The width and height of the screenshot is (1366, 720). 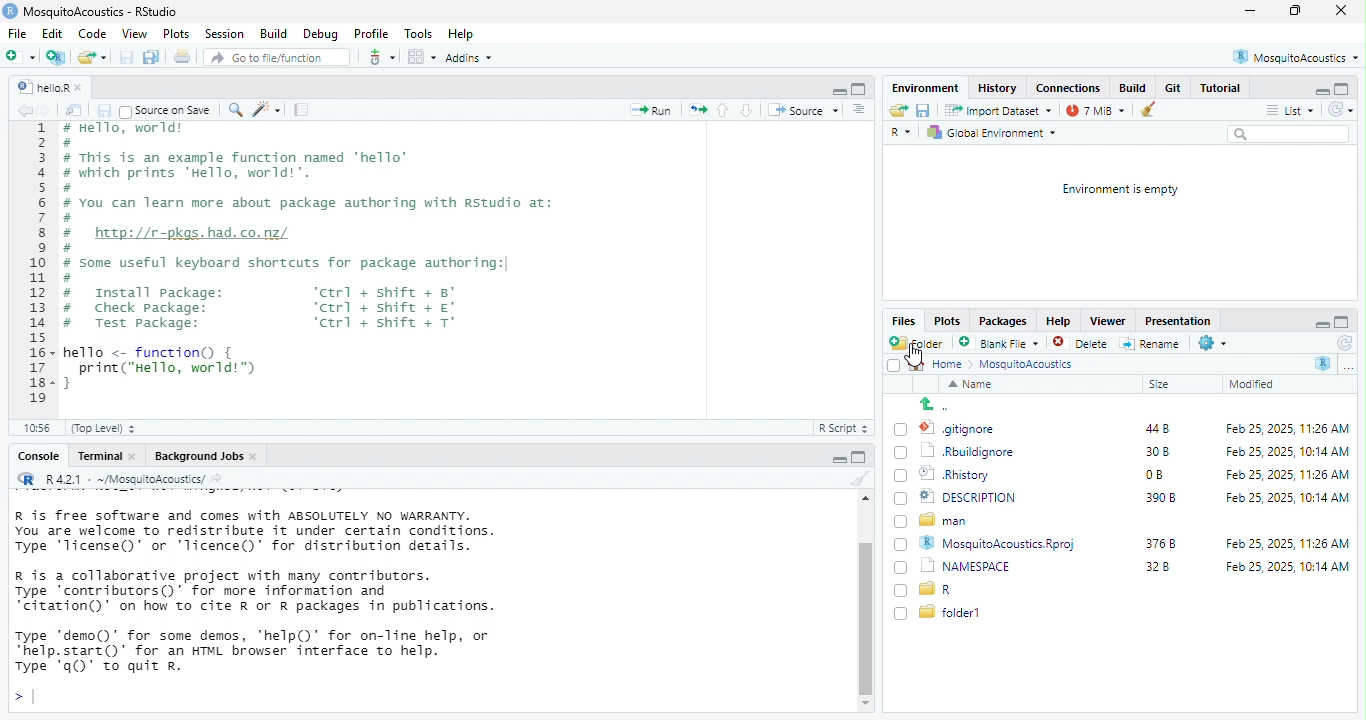 What do you see at coordinates (972, 452) in the screenshot?
I see `rburgignore` at bounding box center [972, 452].